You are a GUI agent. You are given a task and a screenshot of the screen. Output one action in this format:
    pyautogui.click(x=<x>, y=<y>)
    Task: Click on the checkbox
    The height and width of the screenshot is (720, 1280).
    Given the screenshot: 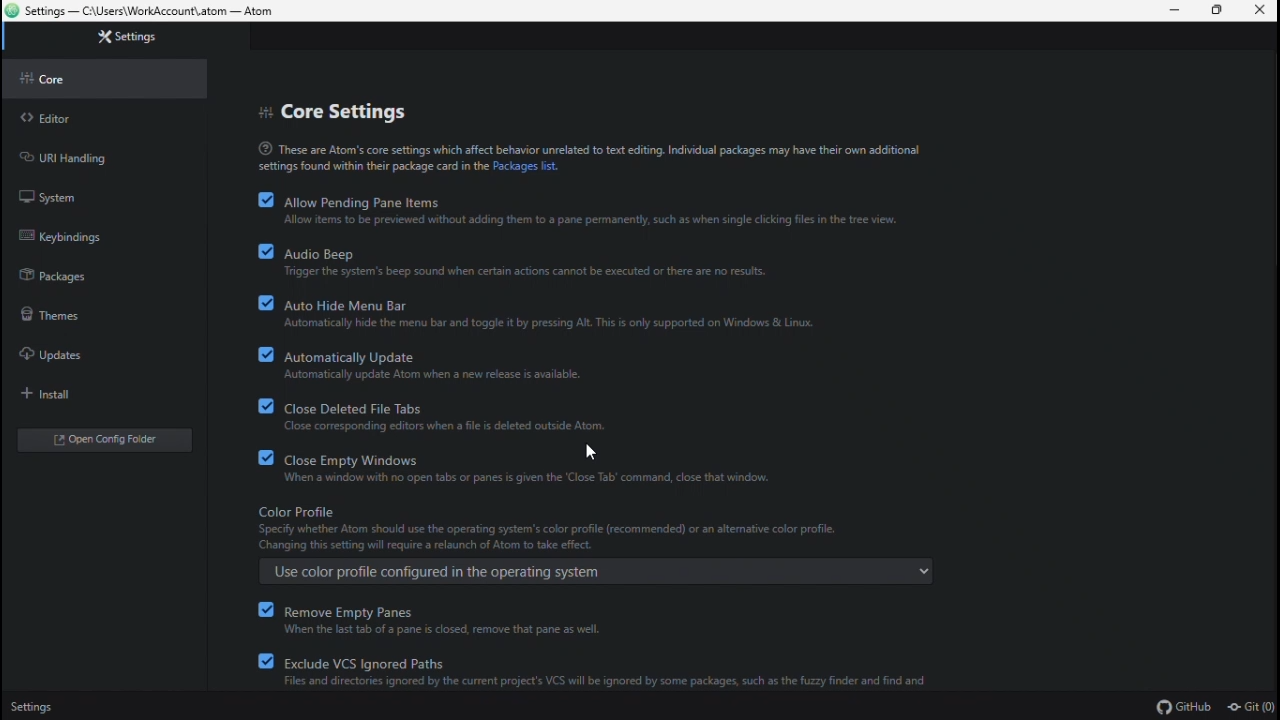 What is the action you would take?
    pyautogui.click(x=265, y=407)
    